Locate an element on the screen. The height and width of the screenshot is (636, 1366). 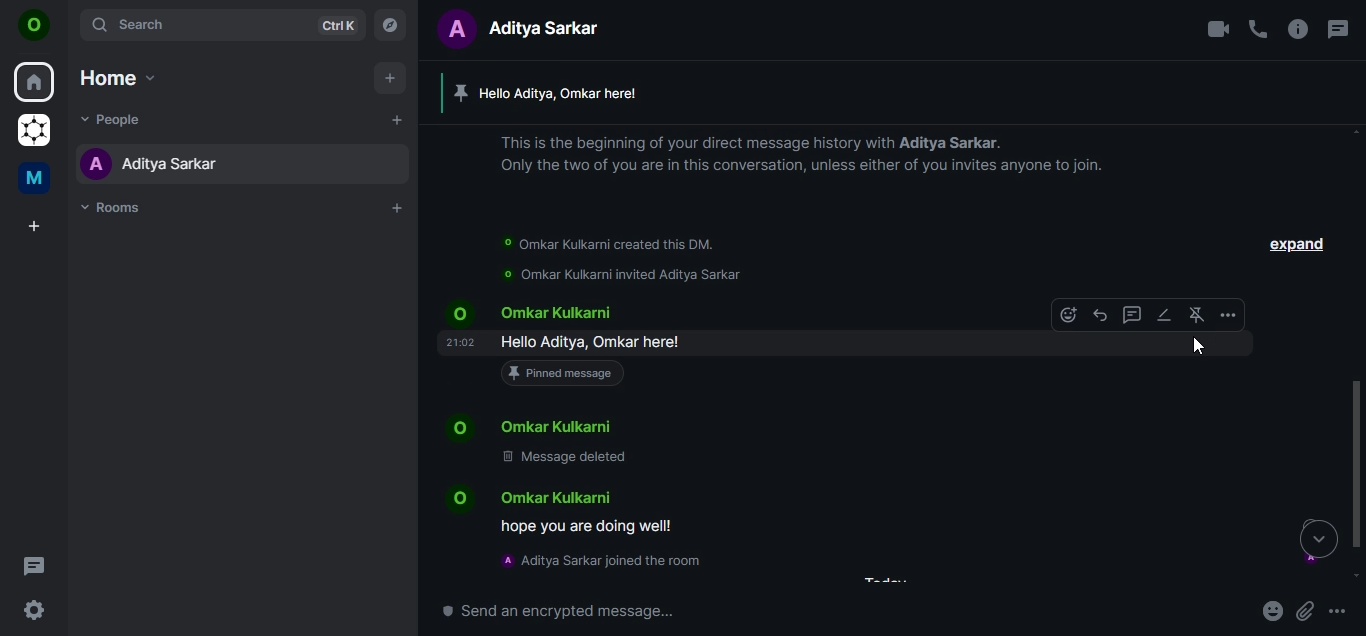
explore rooms is located at coordinates (392, 25).